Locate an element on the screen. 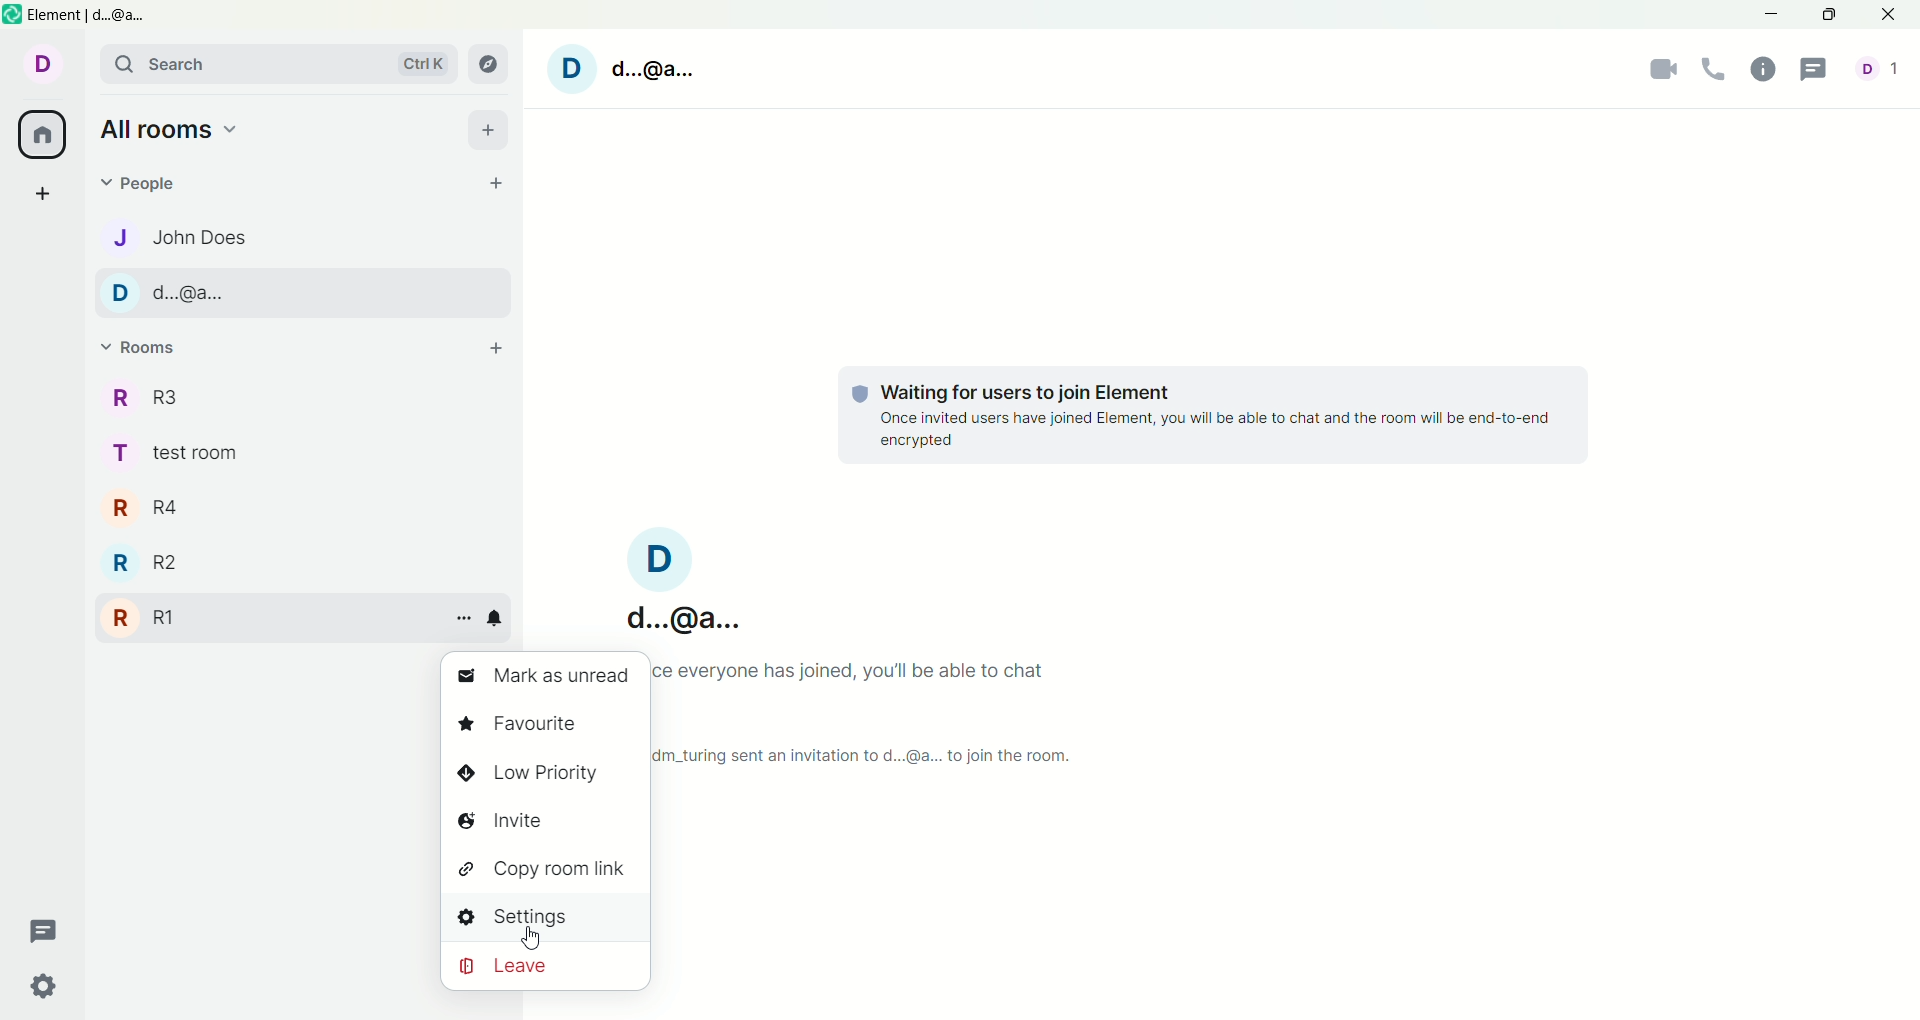 Image resolution: width=1920 pixels, height=1020 pixels. j john does is located at coordinates (181, 238).